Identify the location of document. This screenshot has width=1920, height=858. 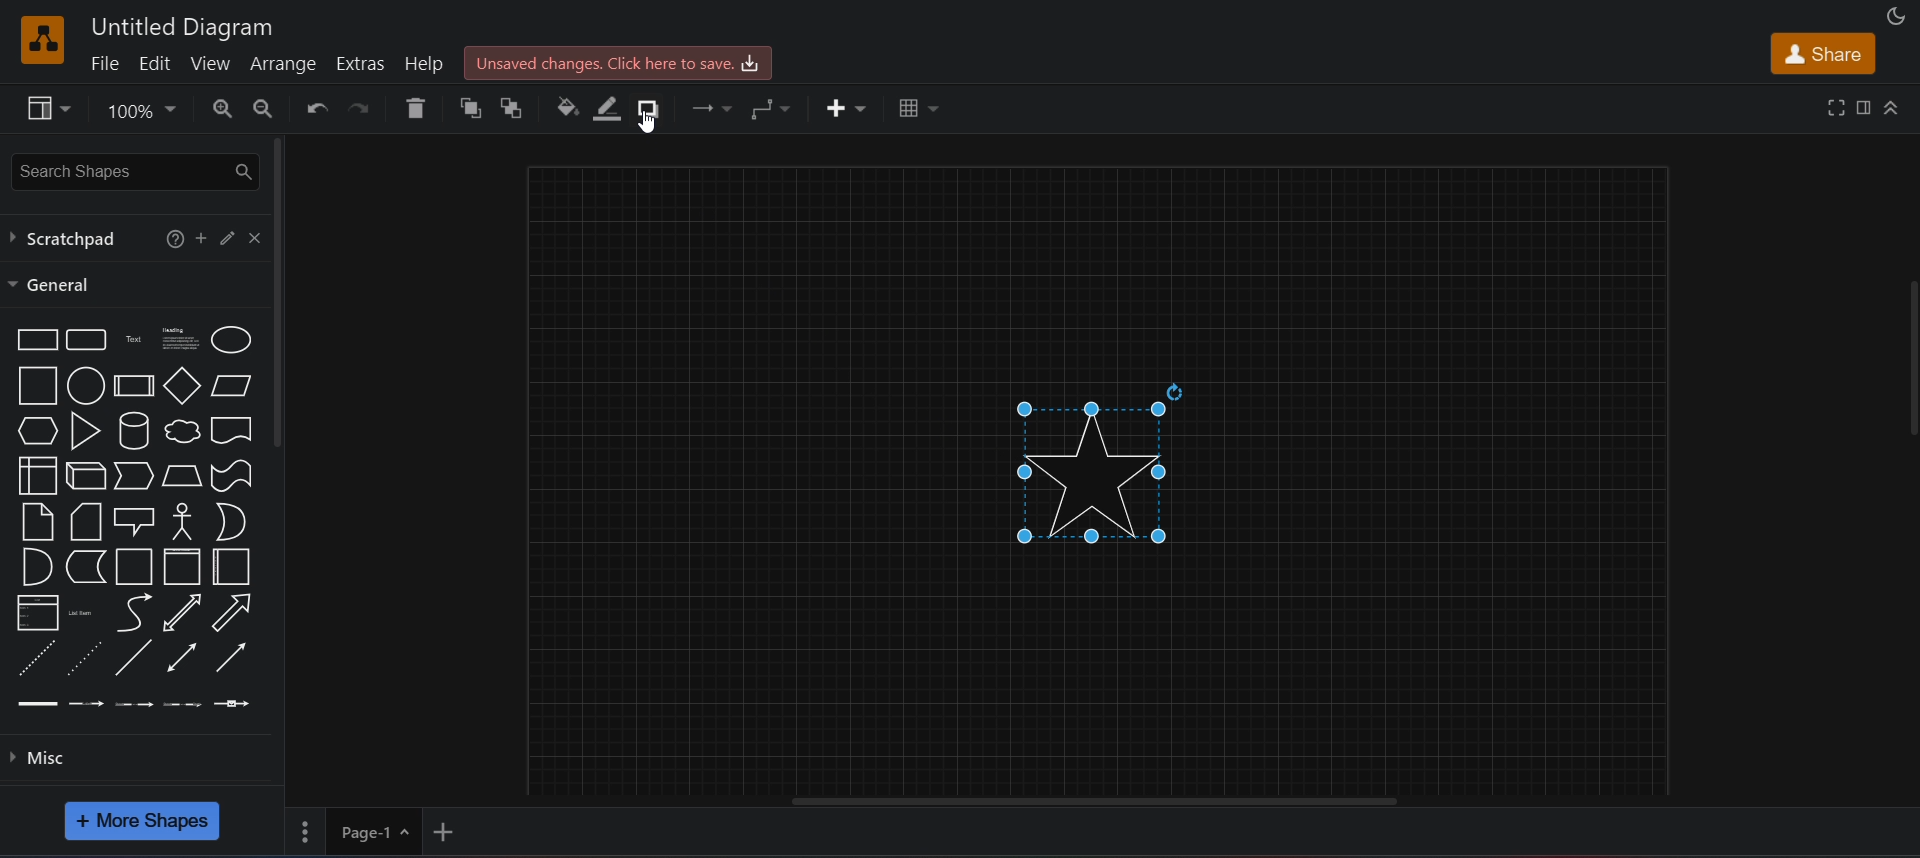
(232, 430).